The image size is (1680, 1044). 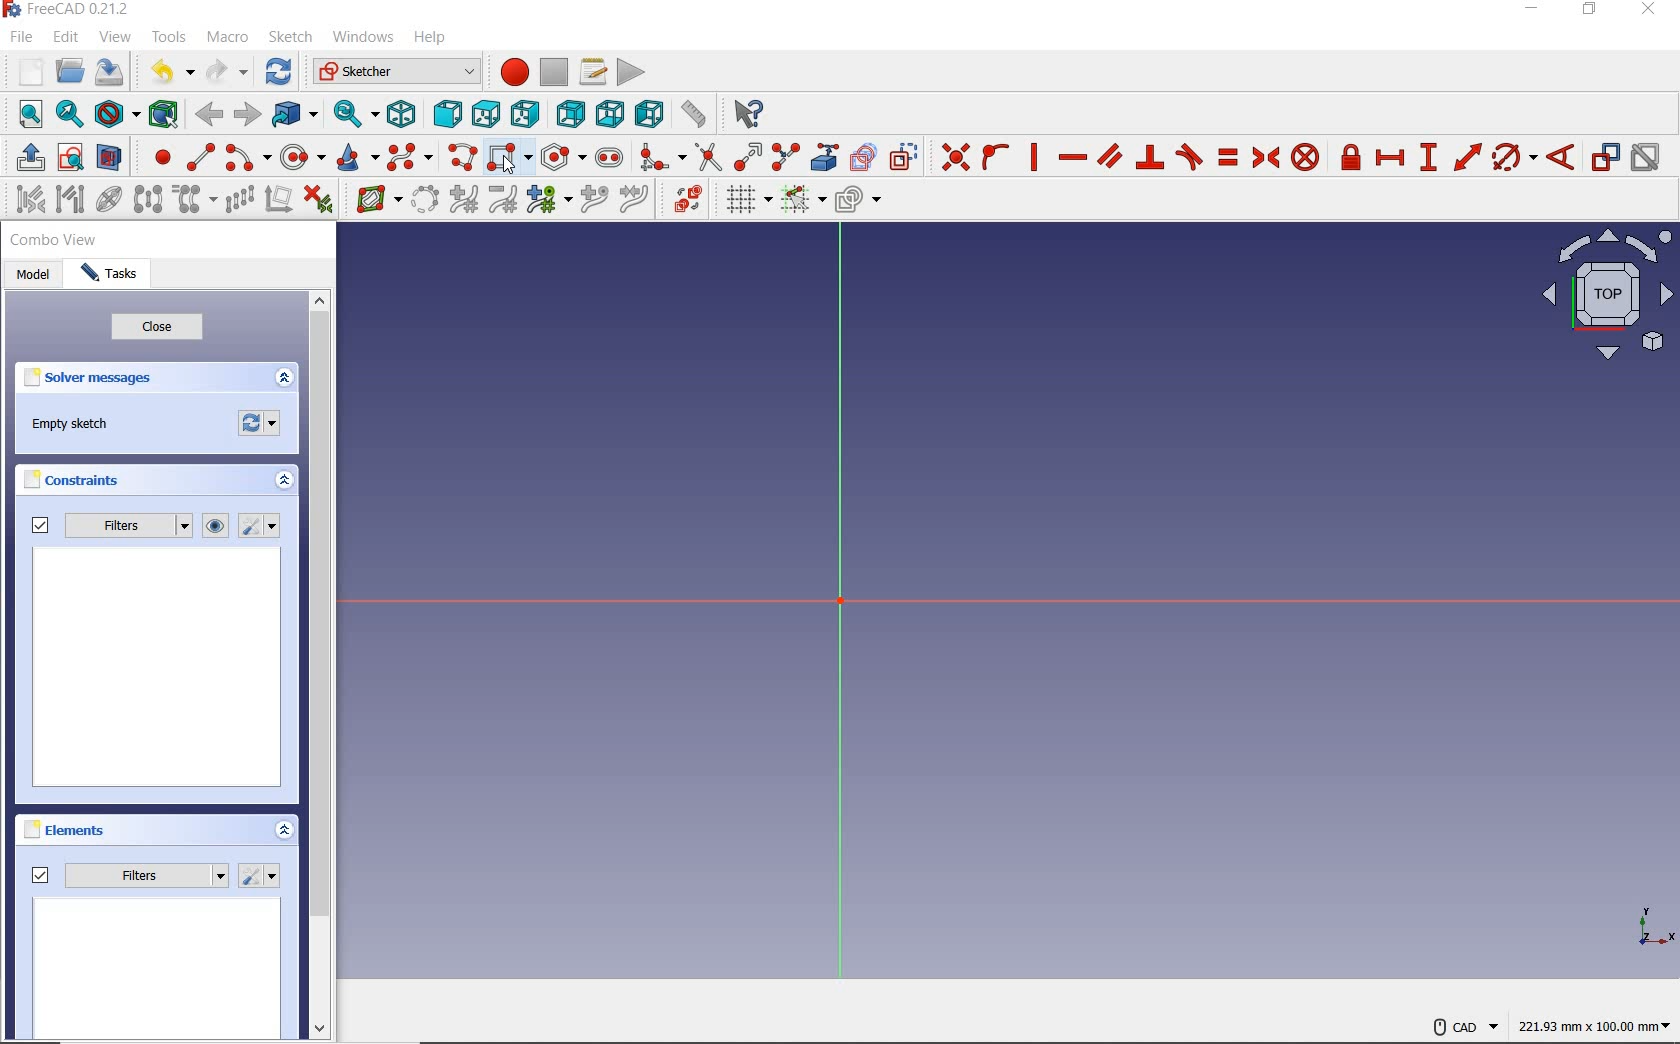 I want to click on redo, so click(x=227, y=72).